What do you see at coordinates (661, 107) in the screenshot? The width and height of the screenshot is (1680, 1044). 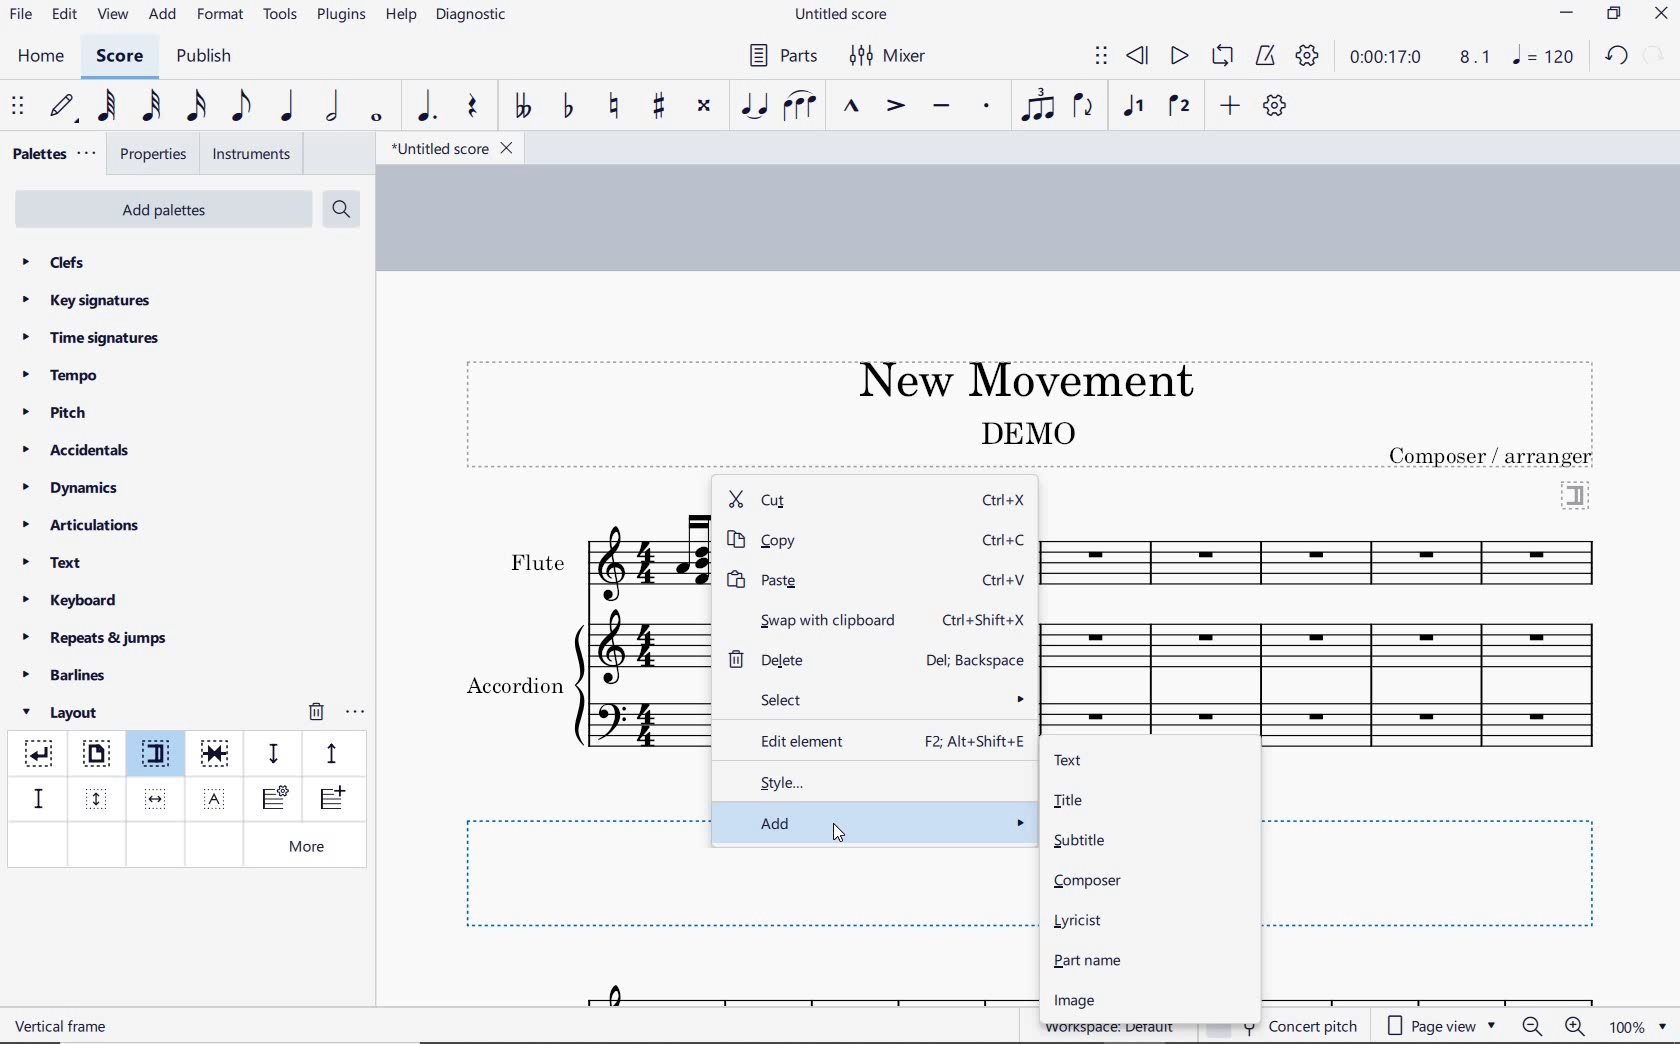 I see `toggle sharp` at bounding box center [661, 107].